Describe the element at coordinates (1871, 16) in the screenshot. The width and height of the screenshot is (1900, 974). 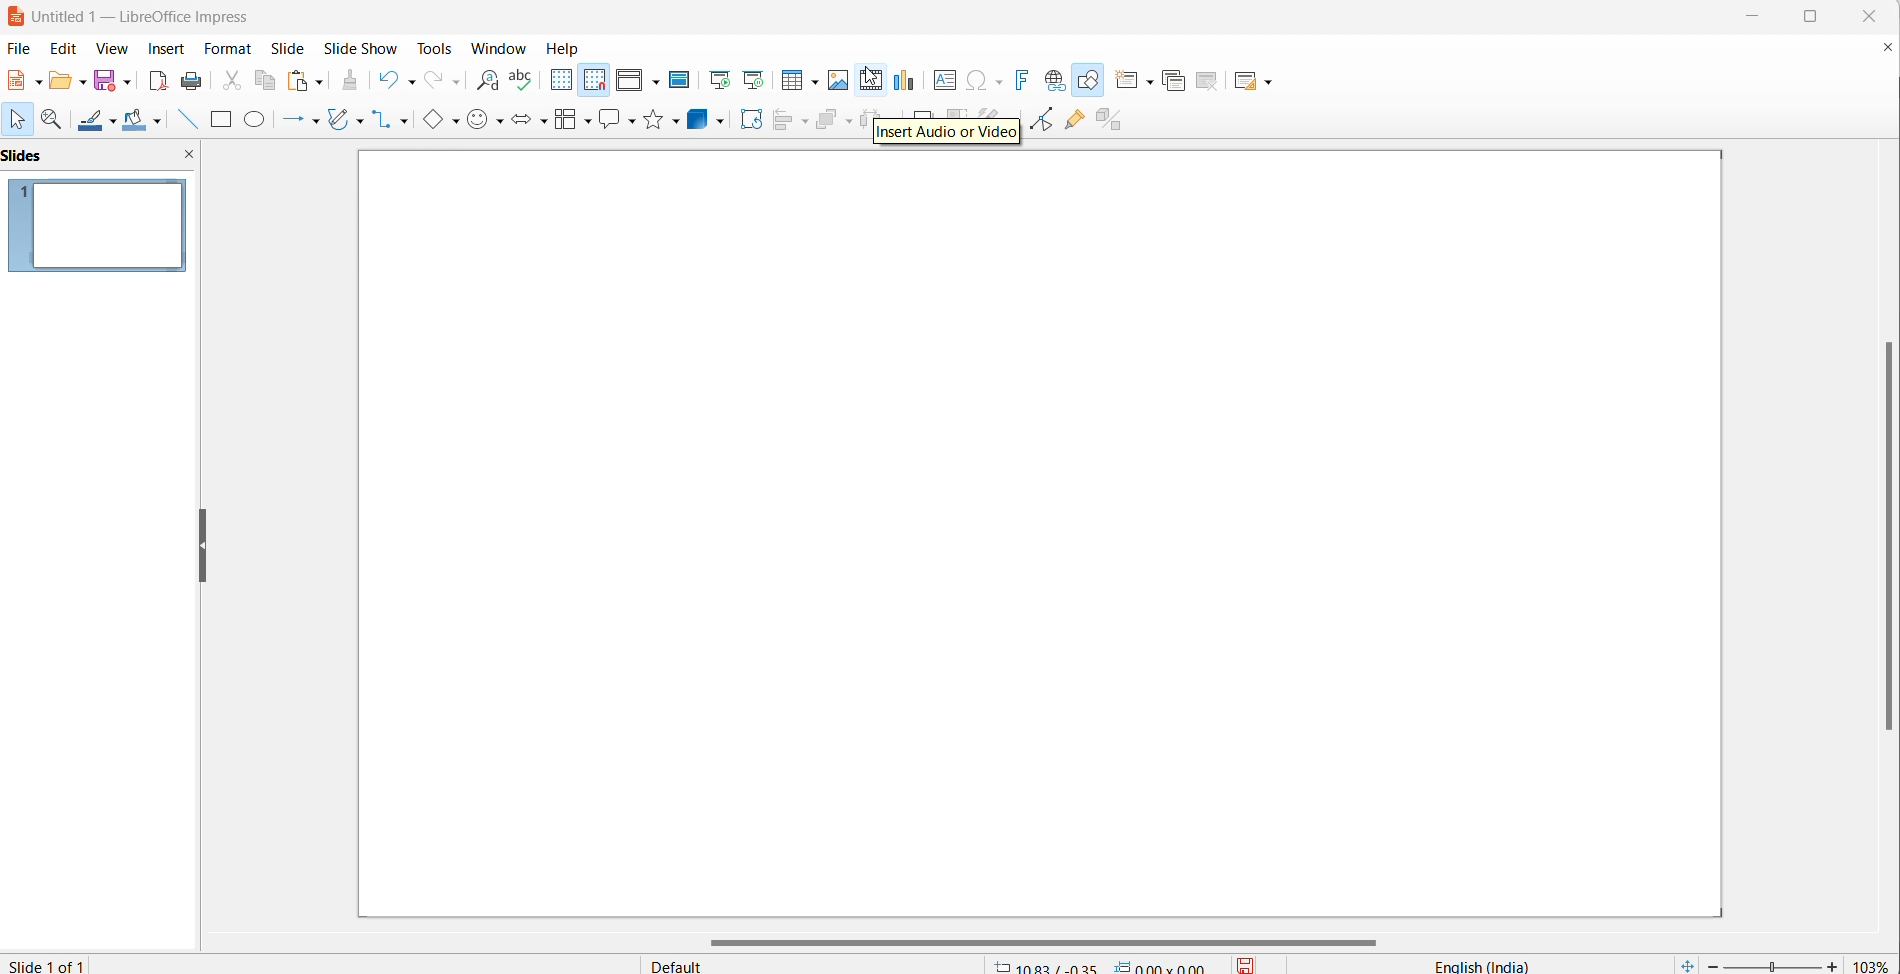
I see `close` at that location.